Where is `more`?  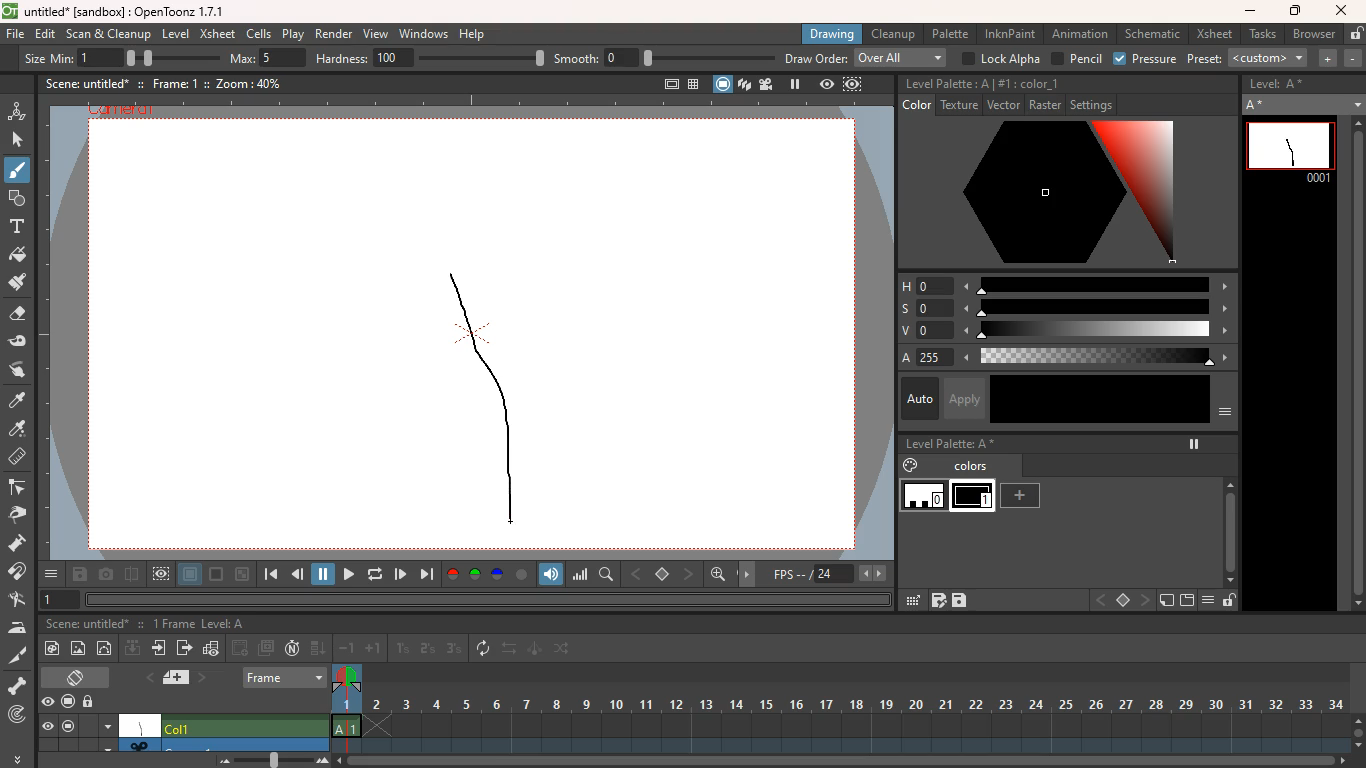 more is located at coordinates (16, 758).